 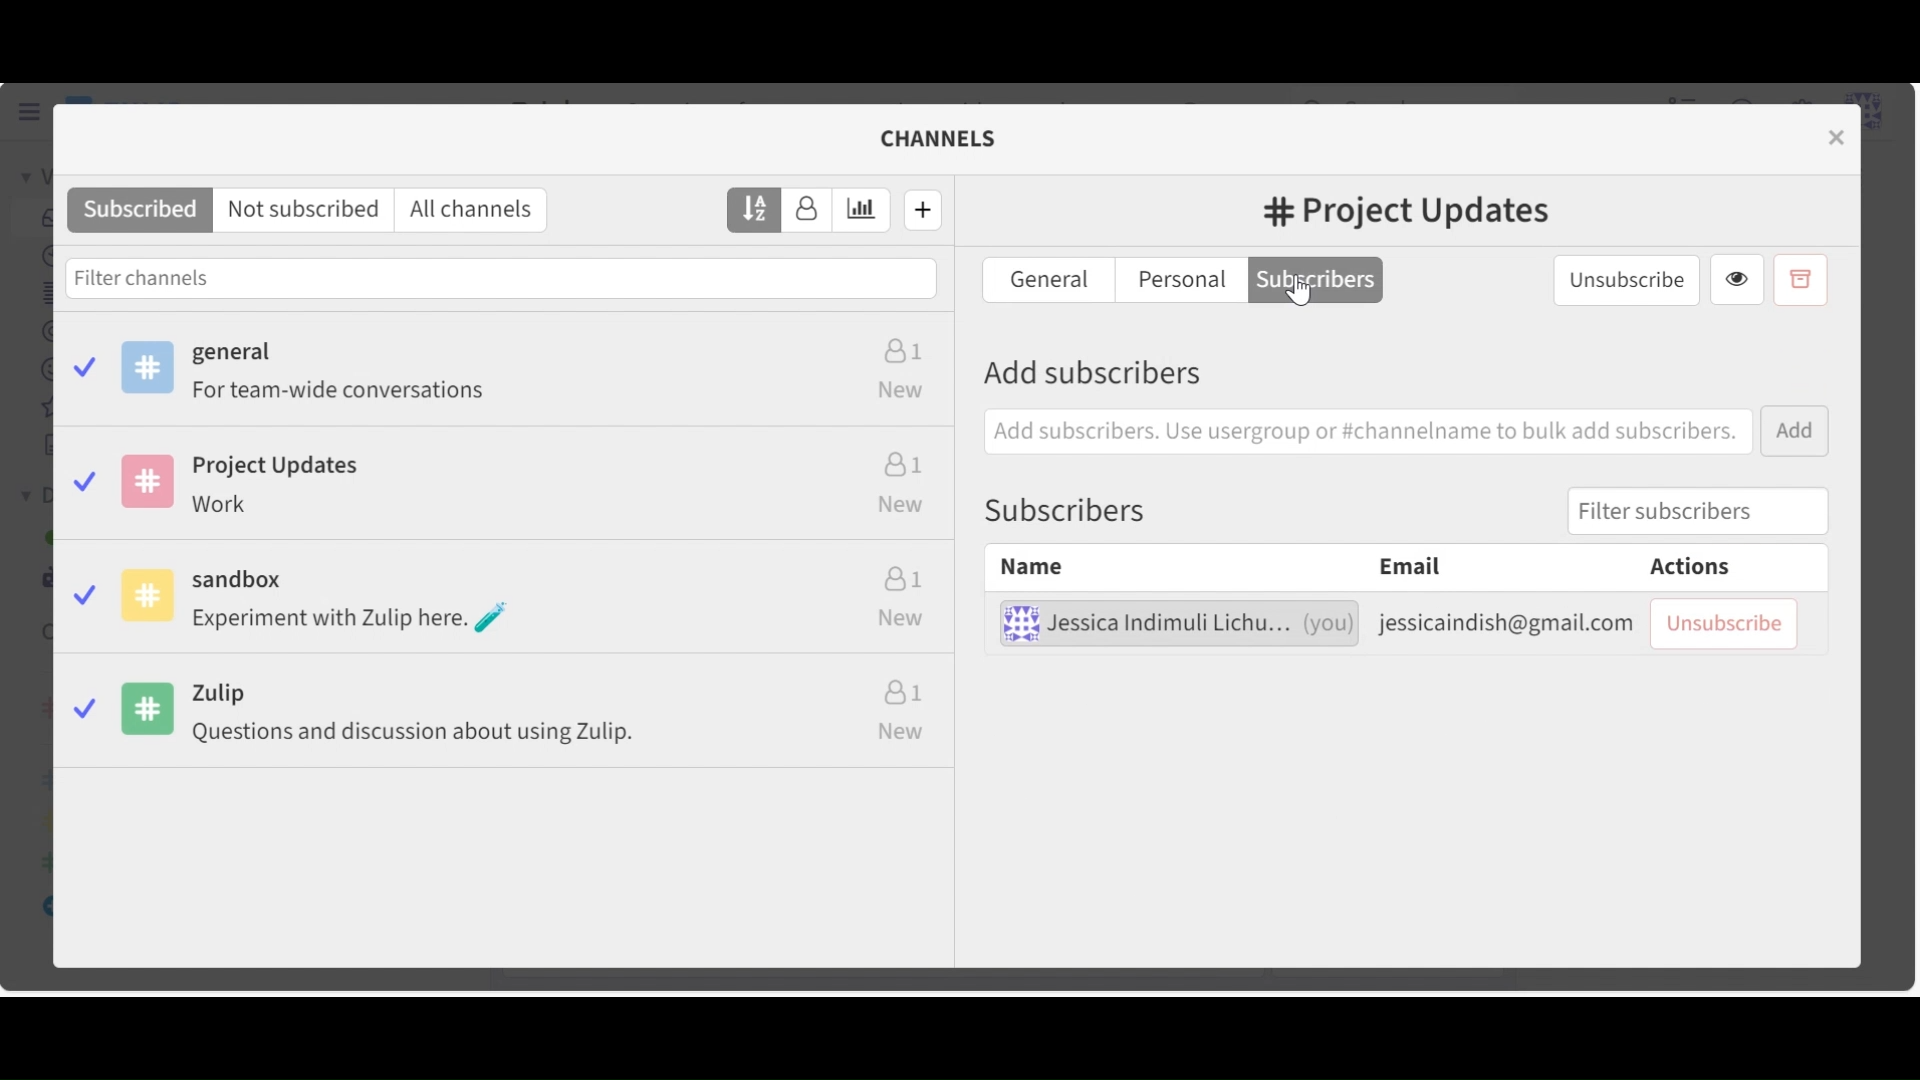 I want to click on CHANNELS, so click(x=930, y=139).